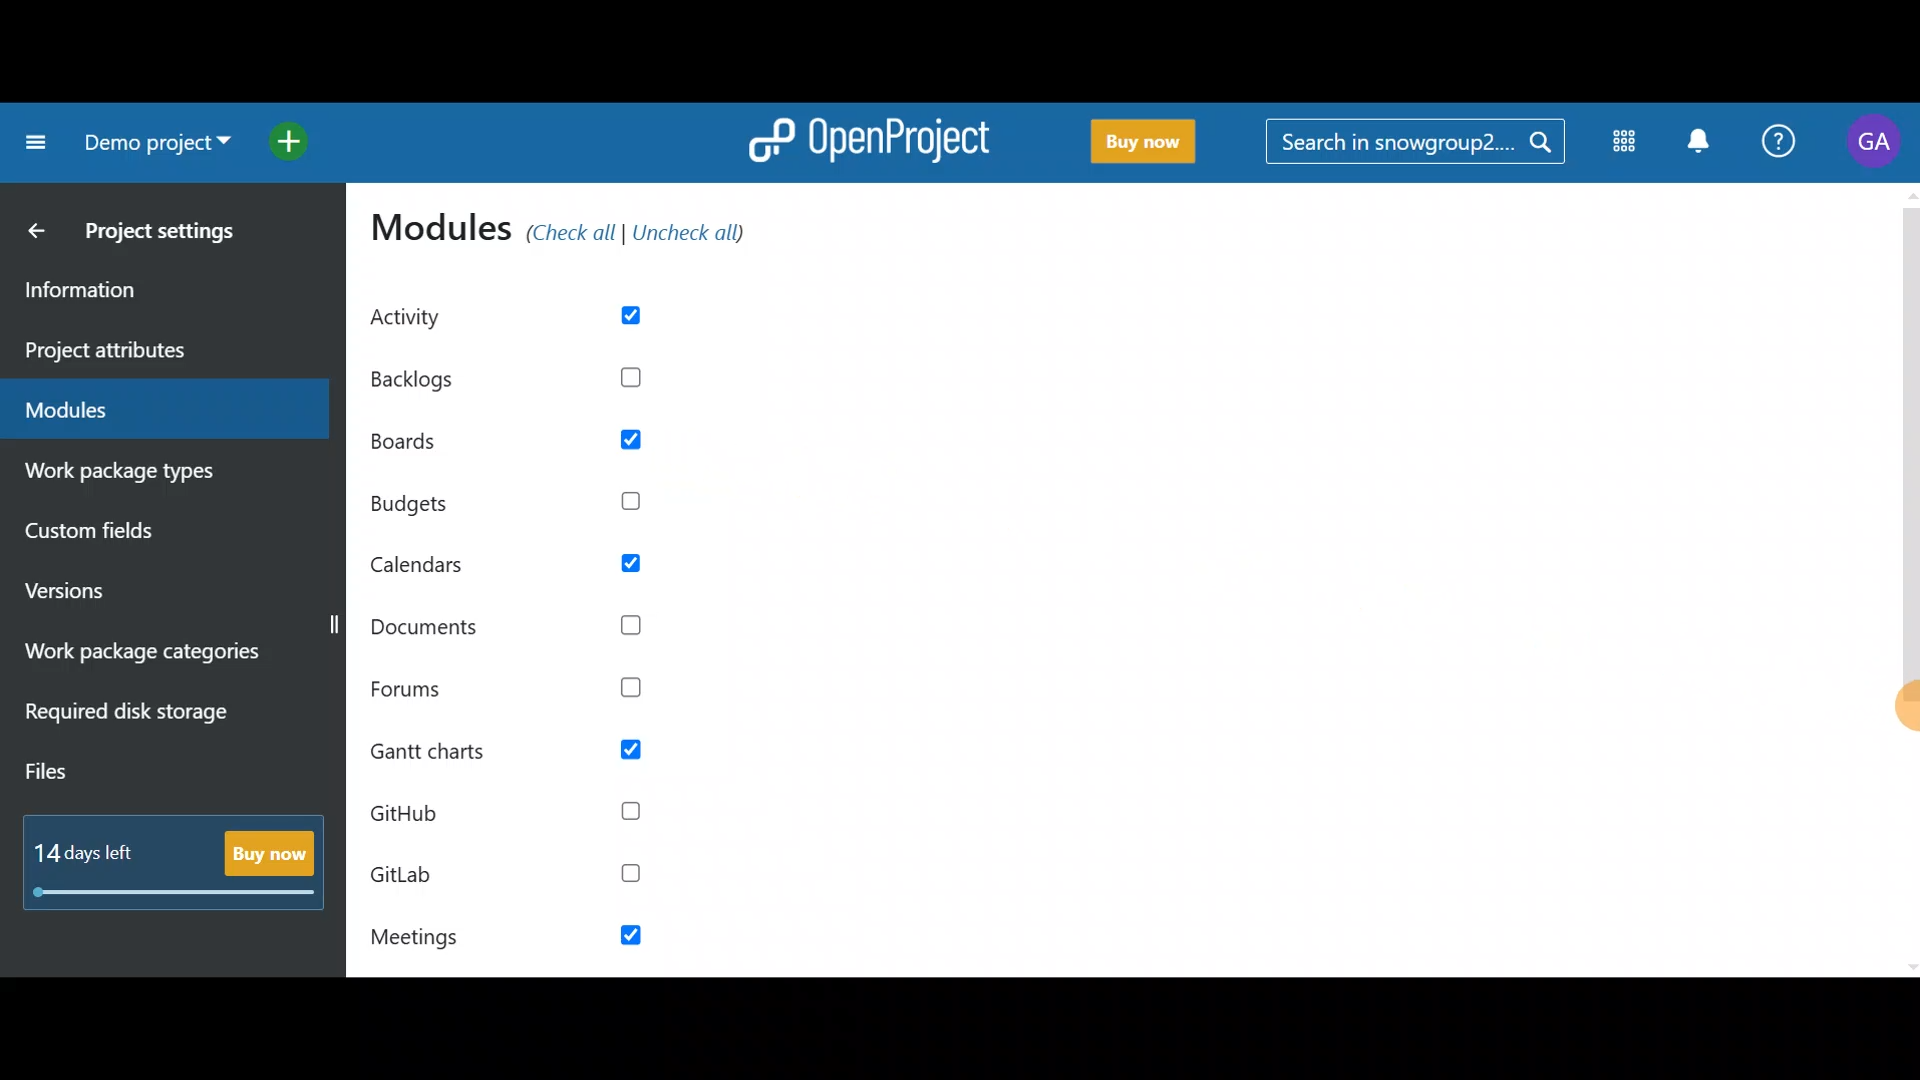  Describe the element at coordinates (148, 723) in the screenshot. I see `Required disk storage` at that location.